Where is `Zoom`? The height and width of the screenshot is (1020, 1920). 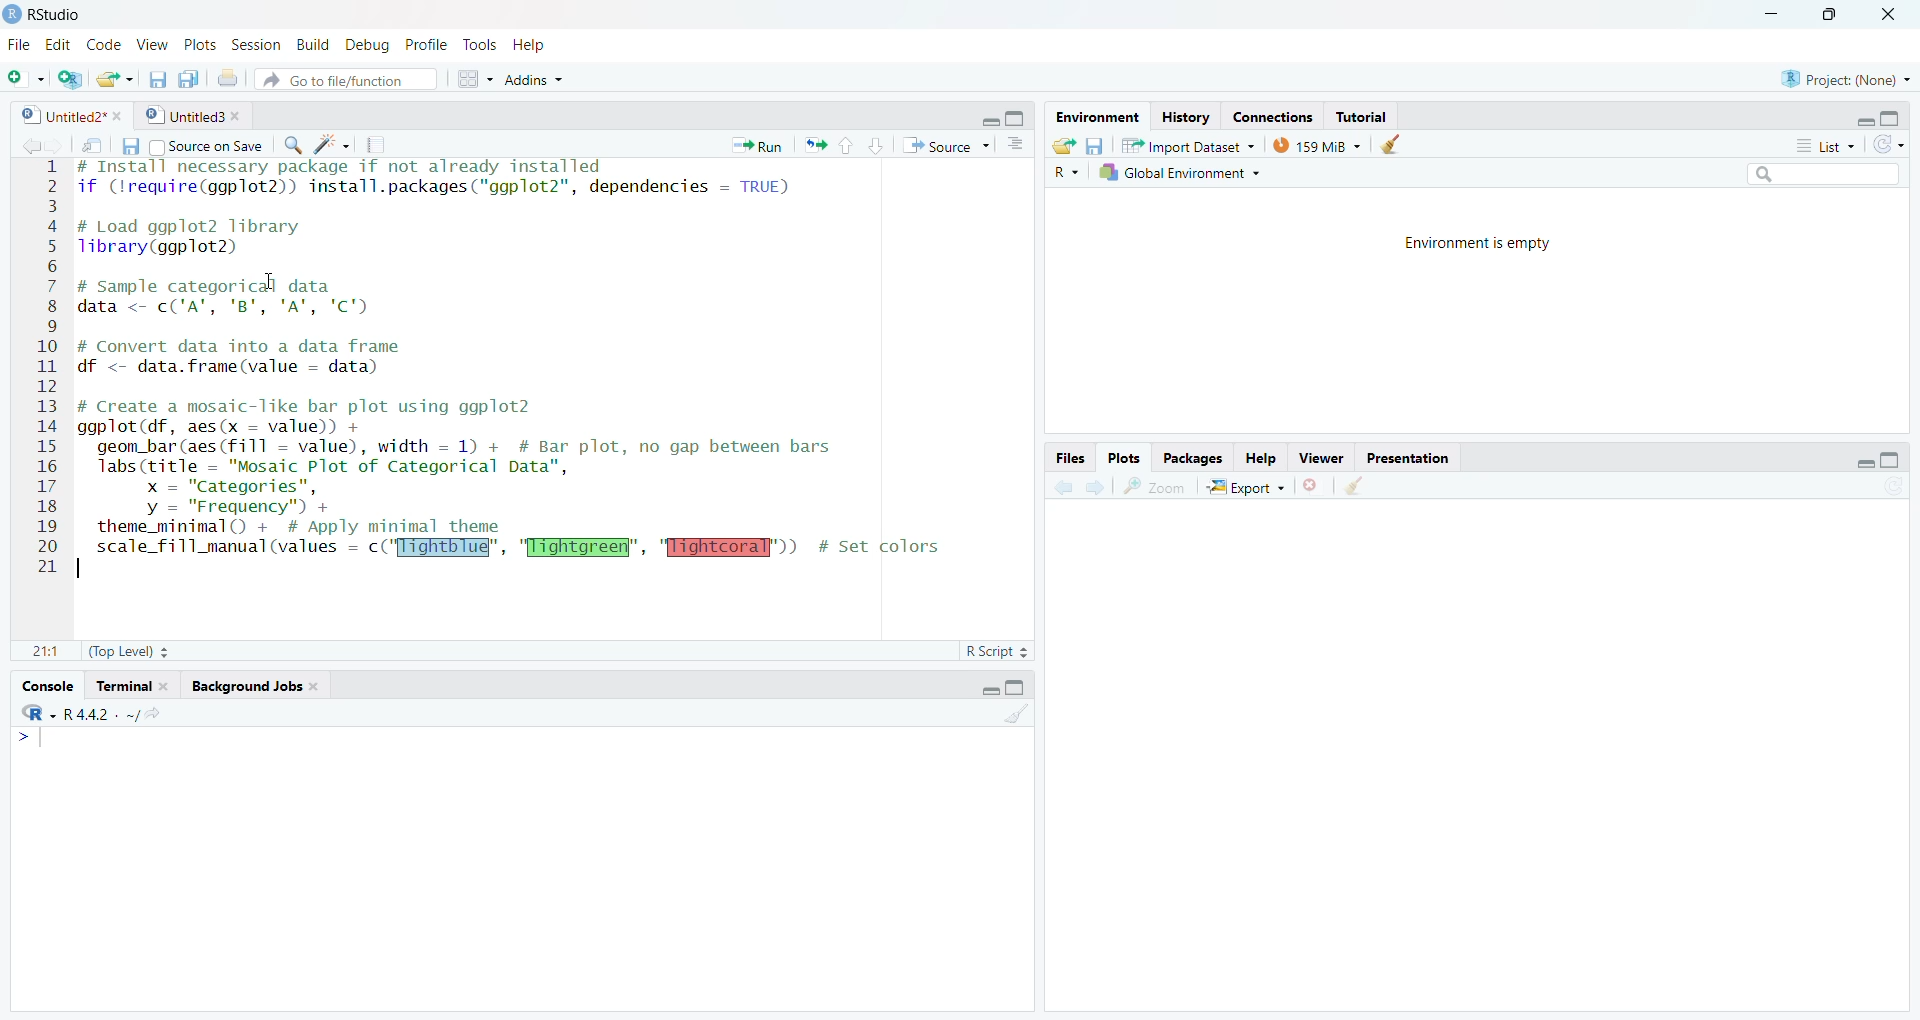
Zoom is located at coordinates (1157, 487).